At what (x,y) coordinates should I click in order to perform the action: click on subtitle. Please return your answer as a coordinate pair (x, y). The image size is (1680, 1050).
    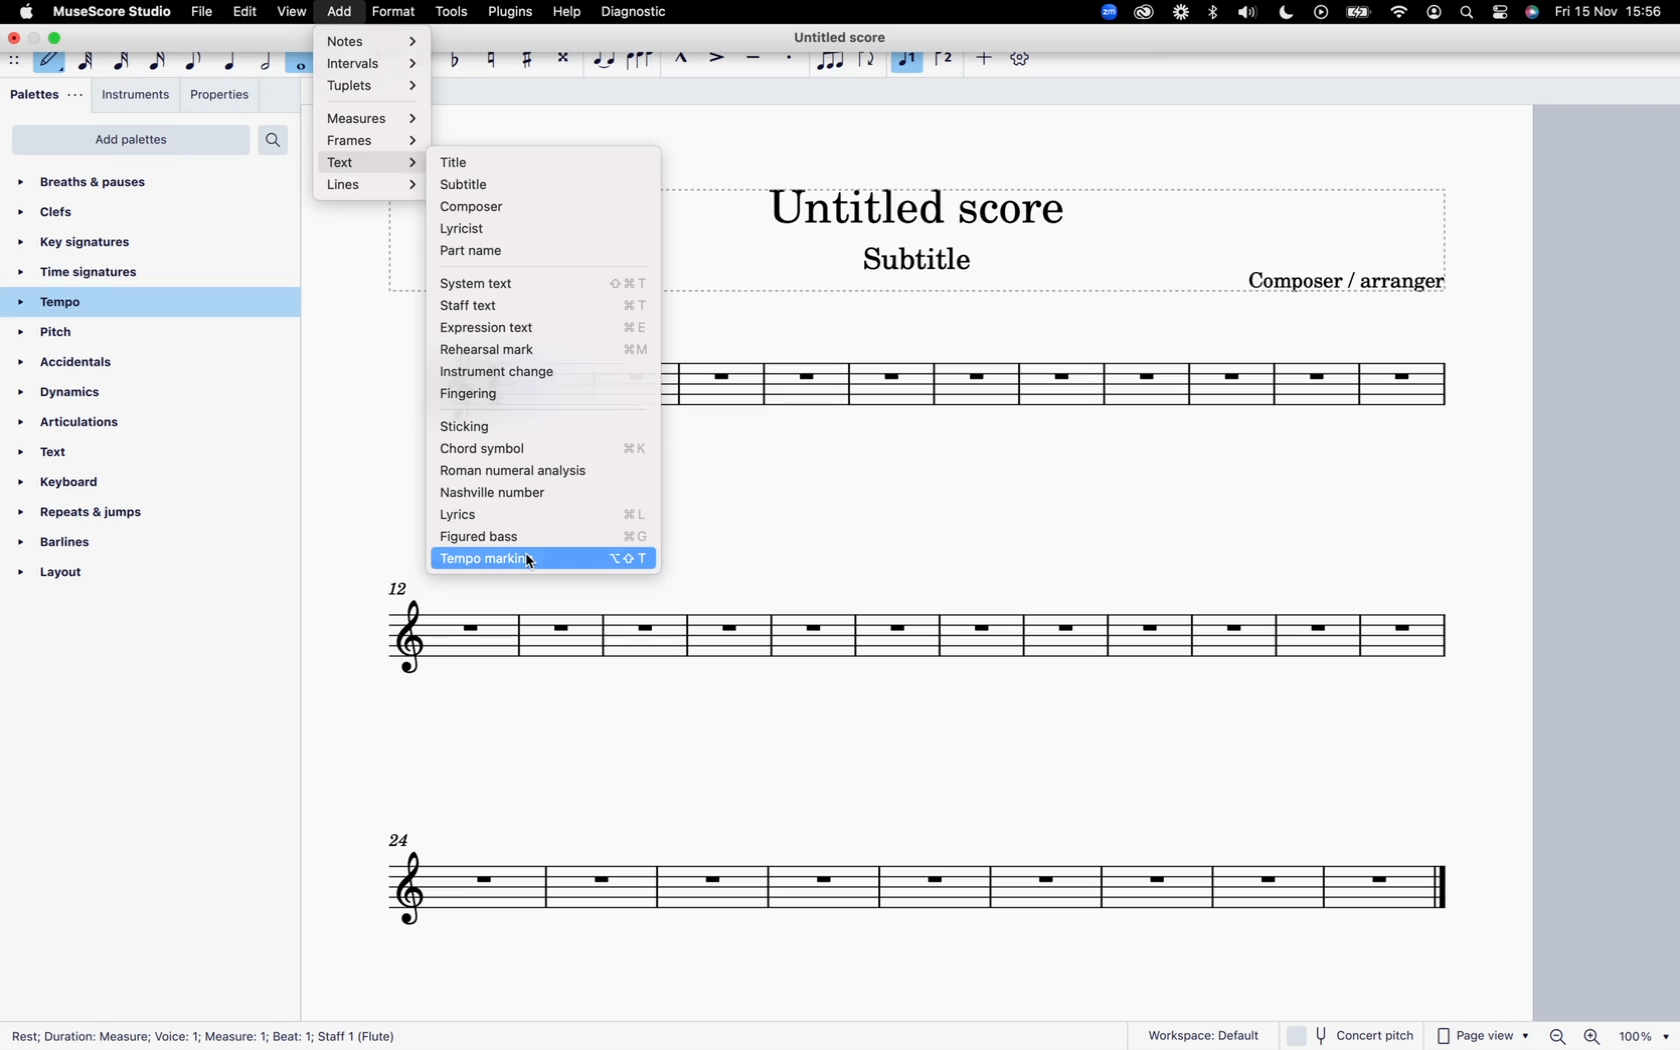
    Looking at the image, I should click on (533, 182).